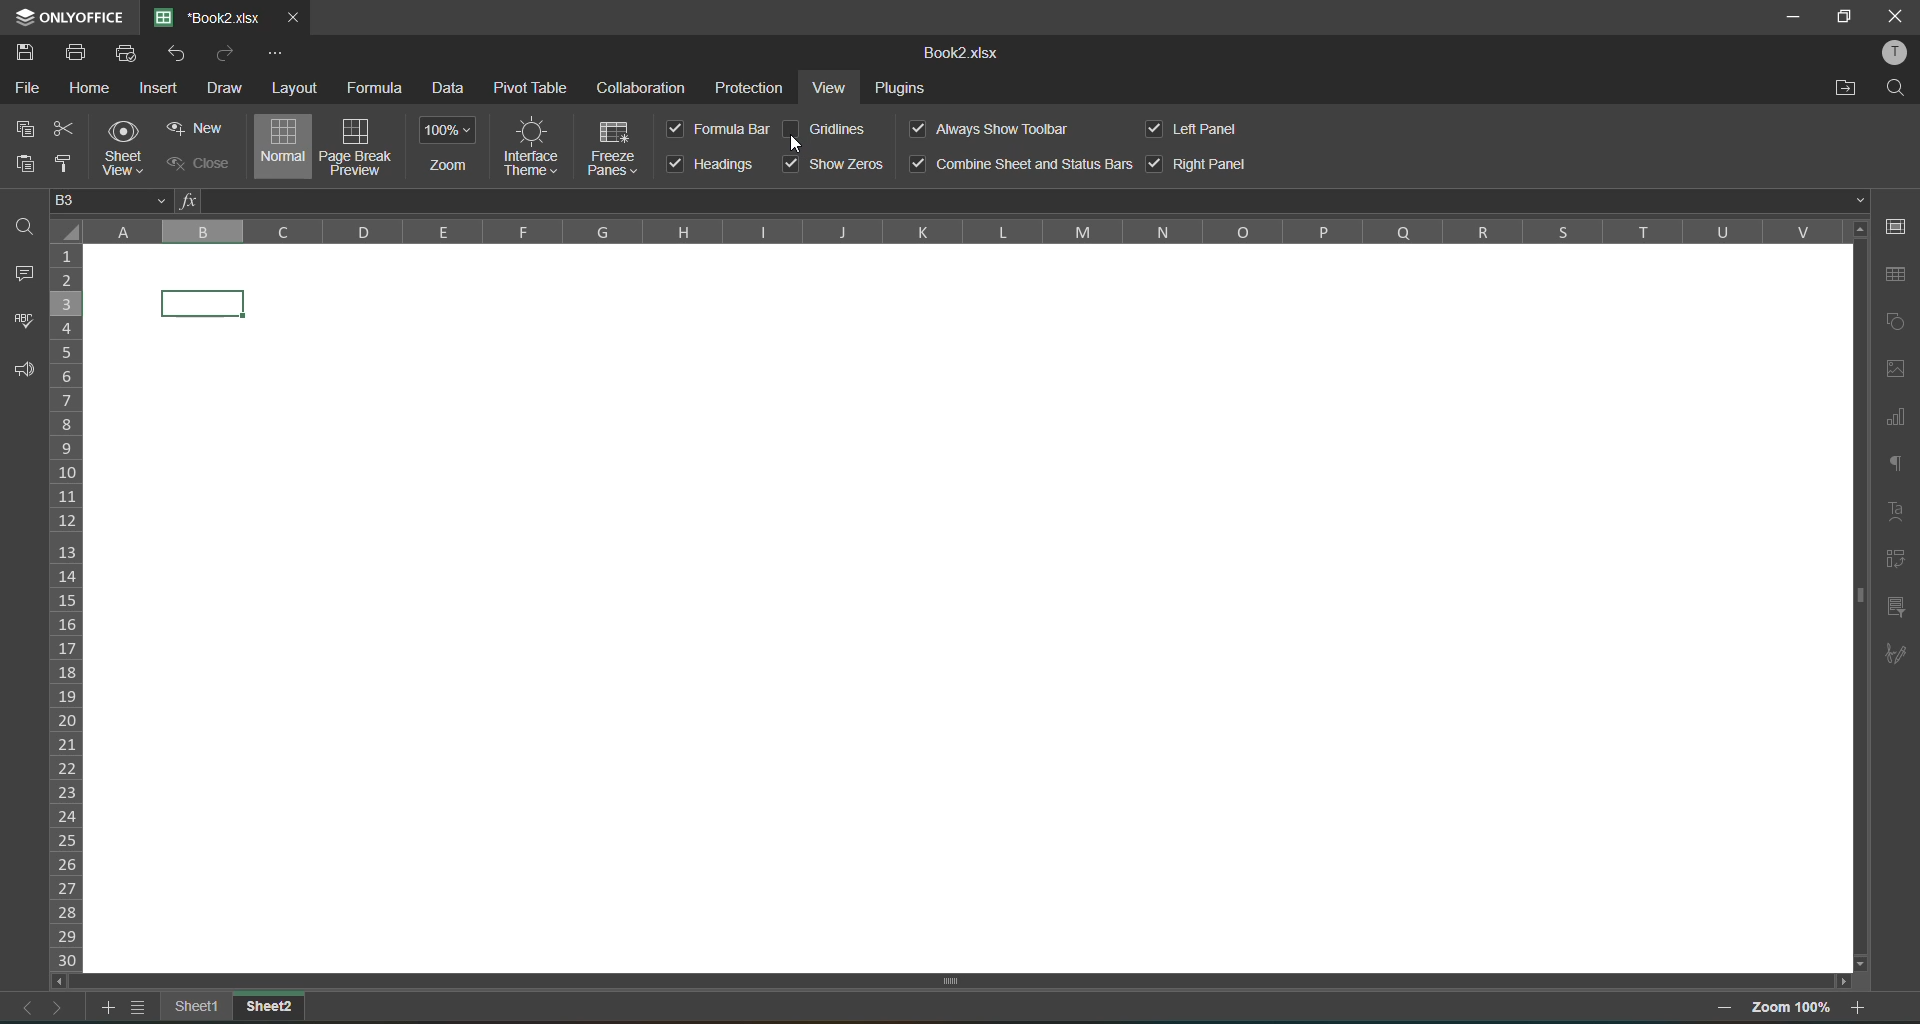 The height and width of the screenshot is (1024, 1920). Describe the element at coordinates (130, 57) in the screenshot. I see `quick print` at that location.